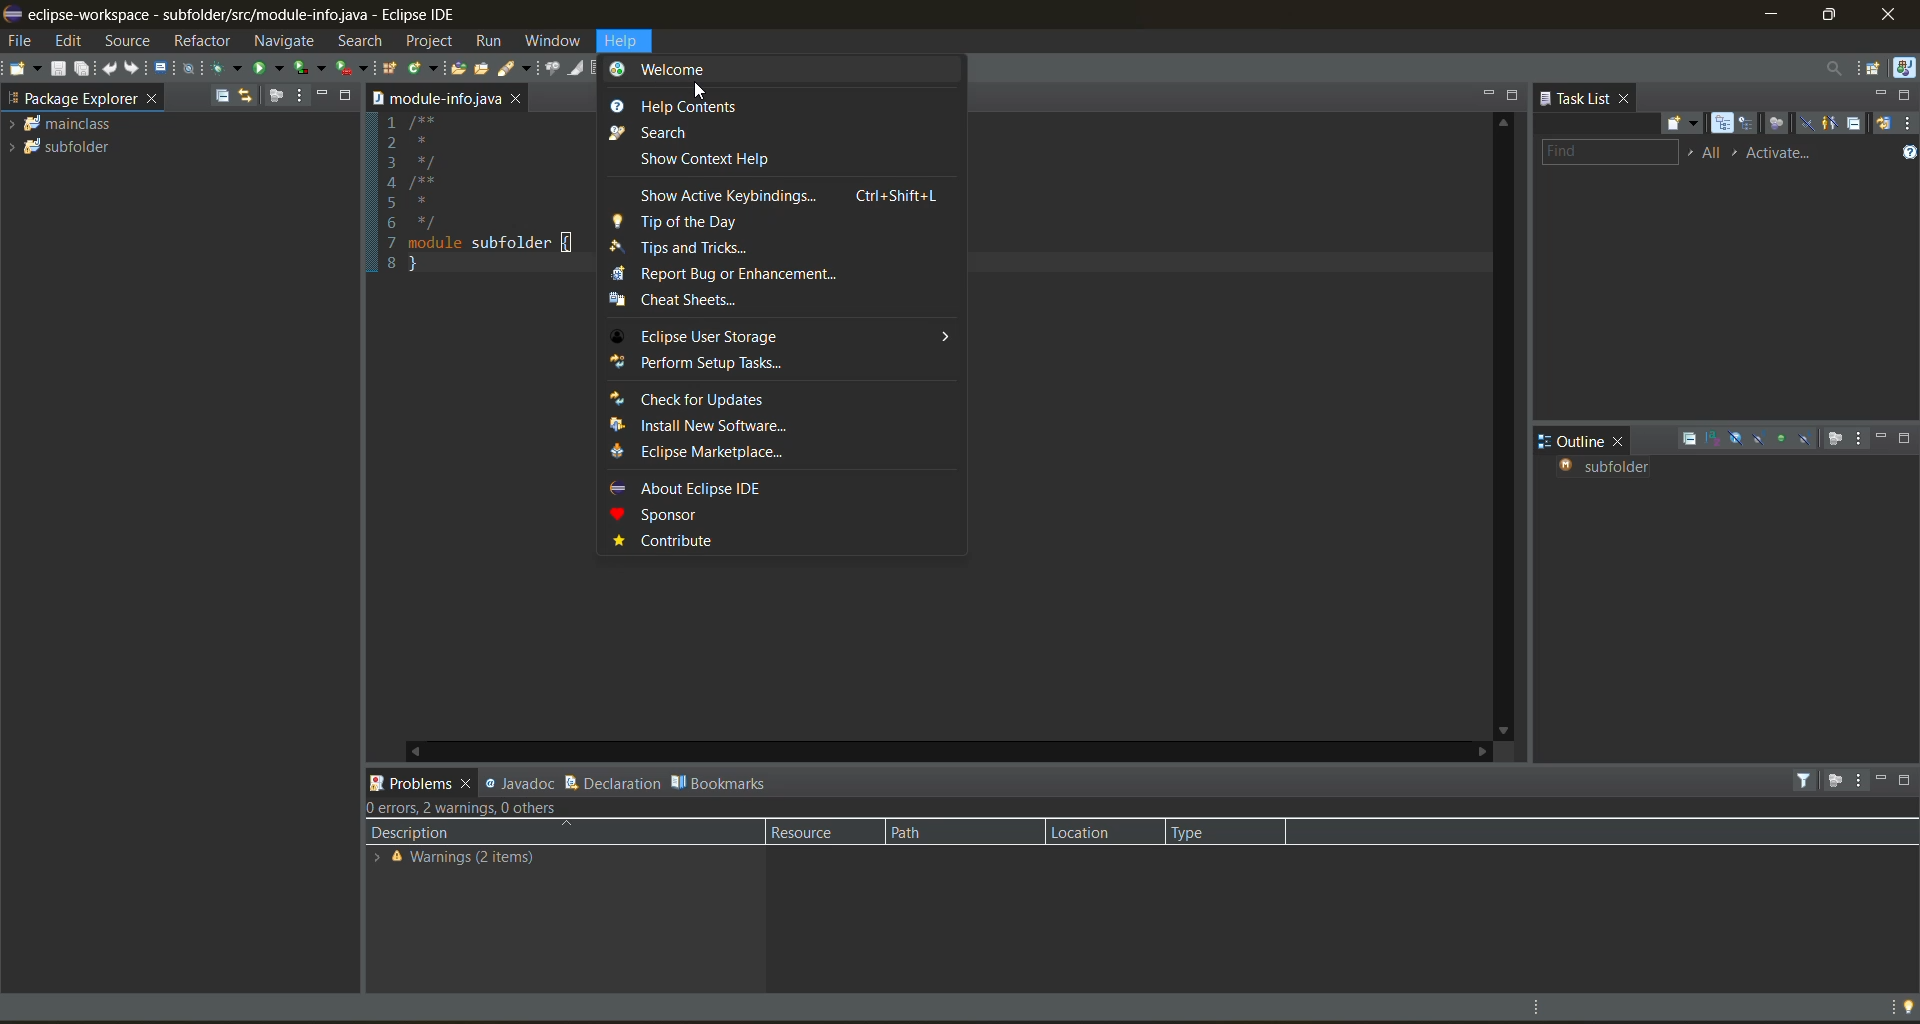  What do you see at coordinates (1809, 438) in the screenshot?
I see `hide local types` at bounding box center [1809, 438].